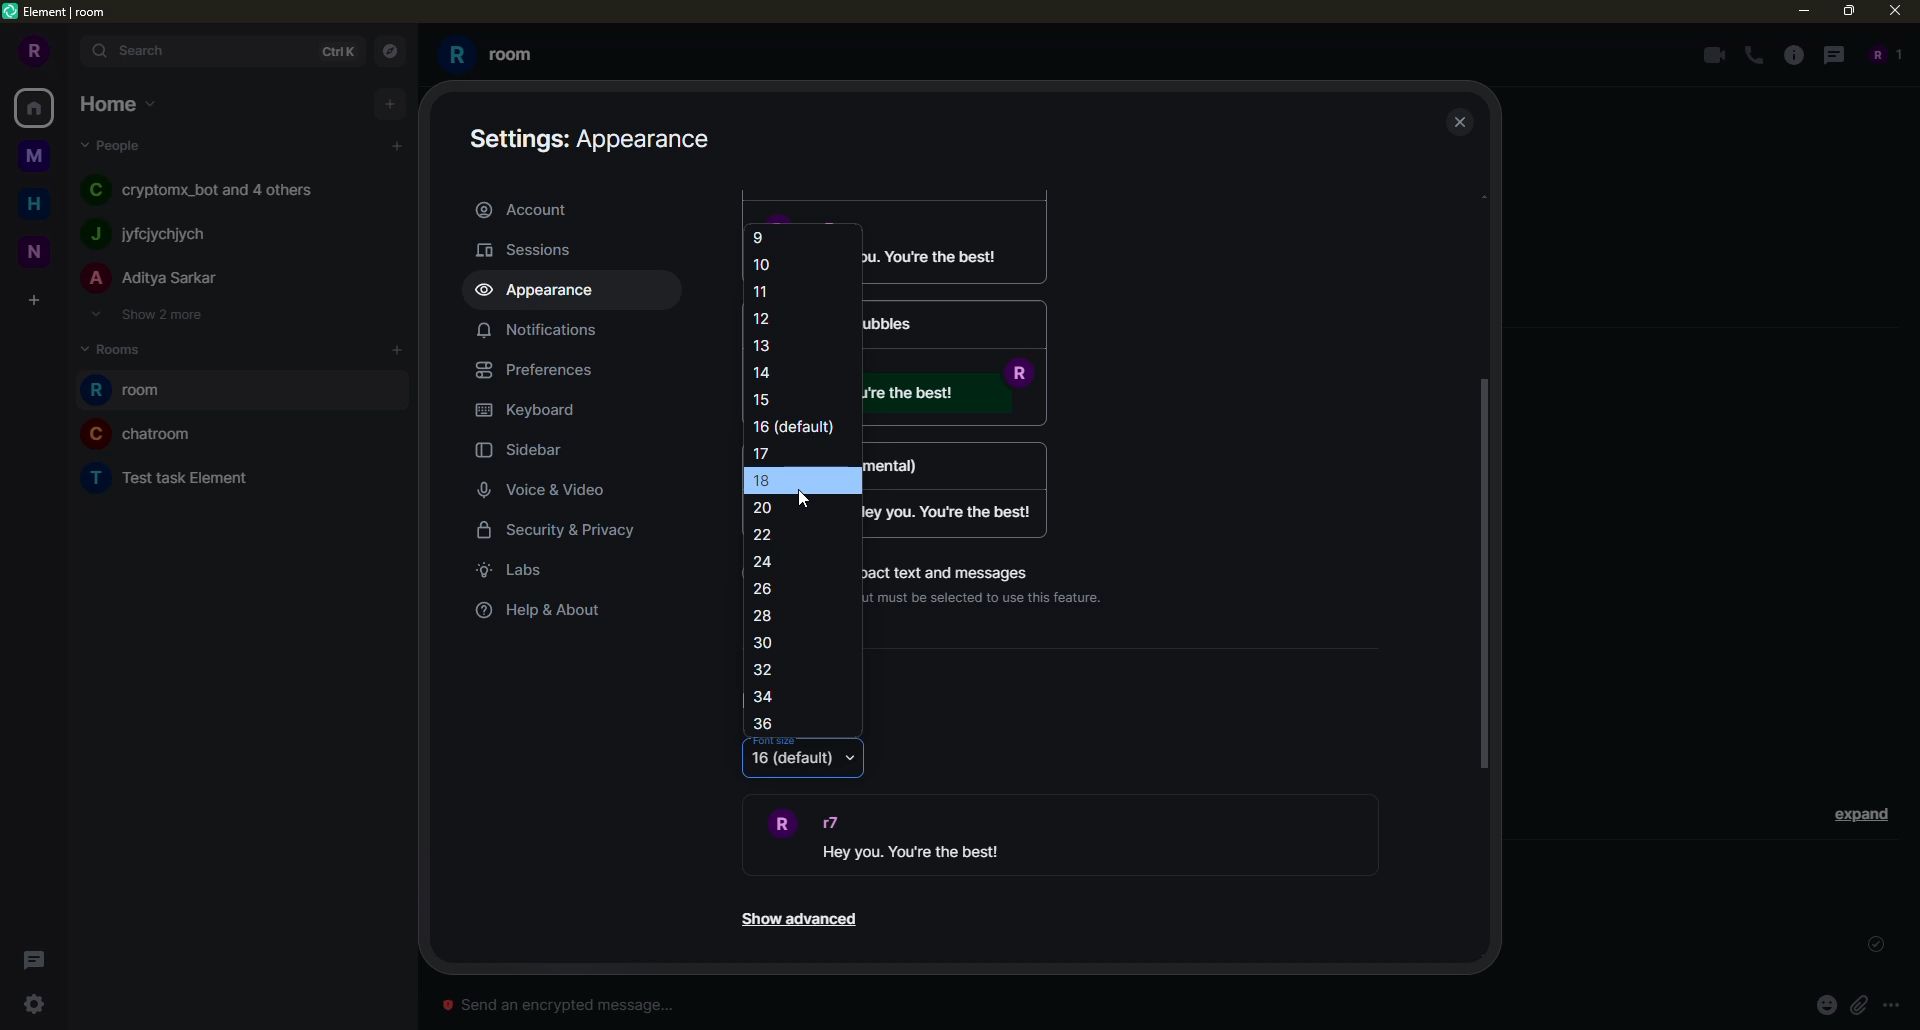 The image size is (1920, 1030). Describe the element at coordinates (531, 410) in the screenshot. I see `keyboard` at that location.